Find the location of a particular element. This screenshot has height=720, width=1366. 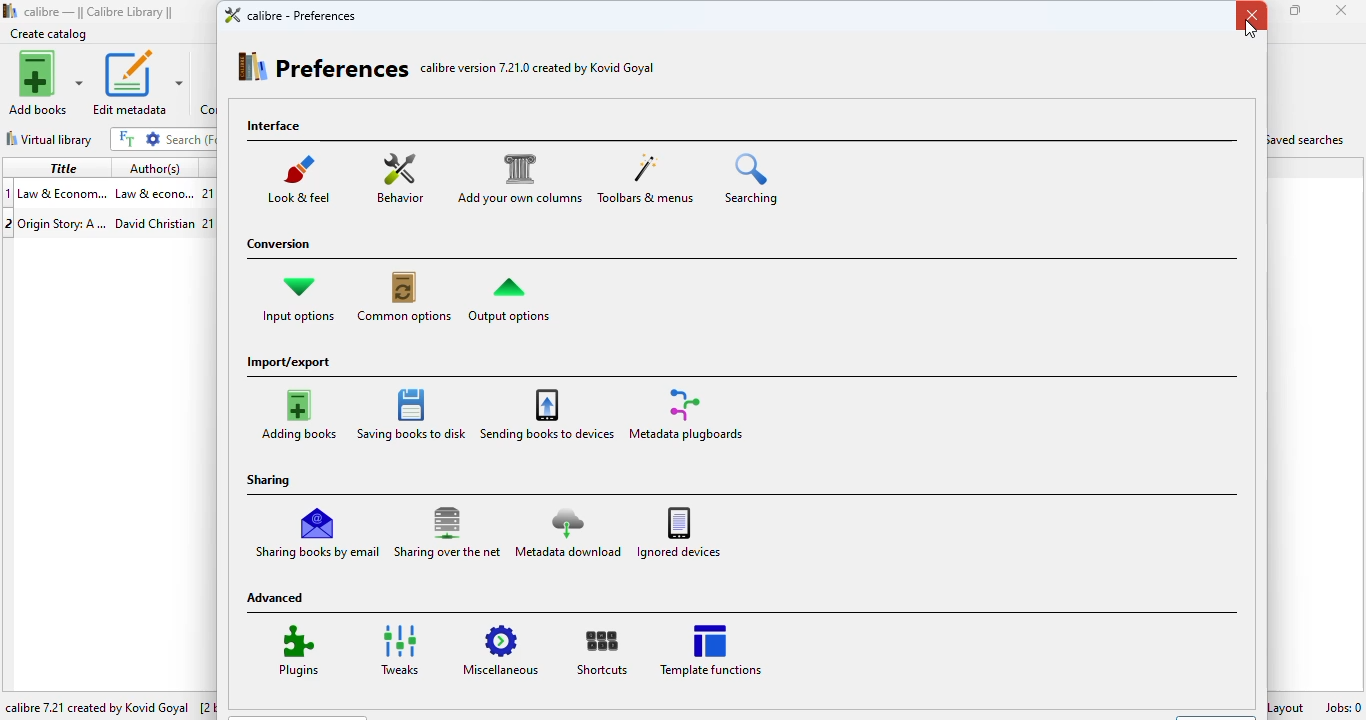

virtual library is located at coordinates (52, 140).